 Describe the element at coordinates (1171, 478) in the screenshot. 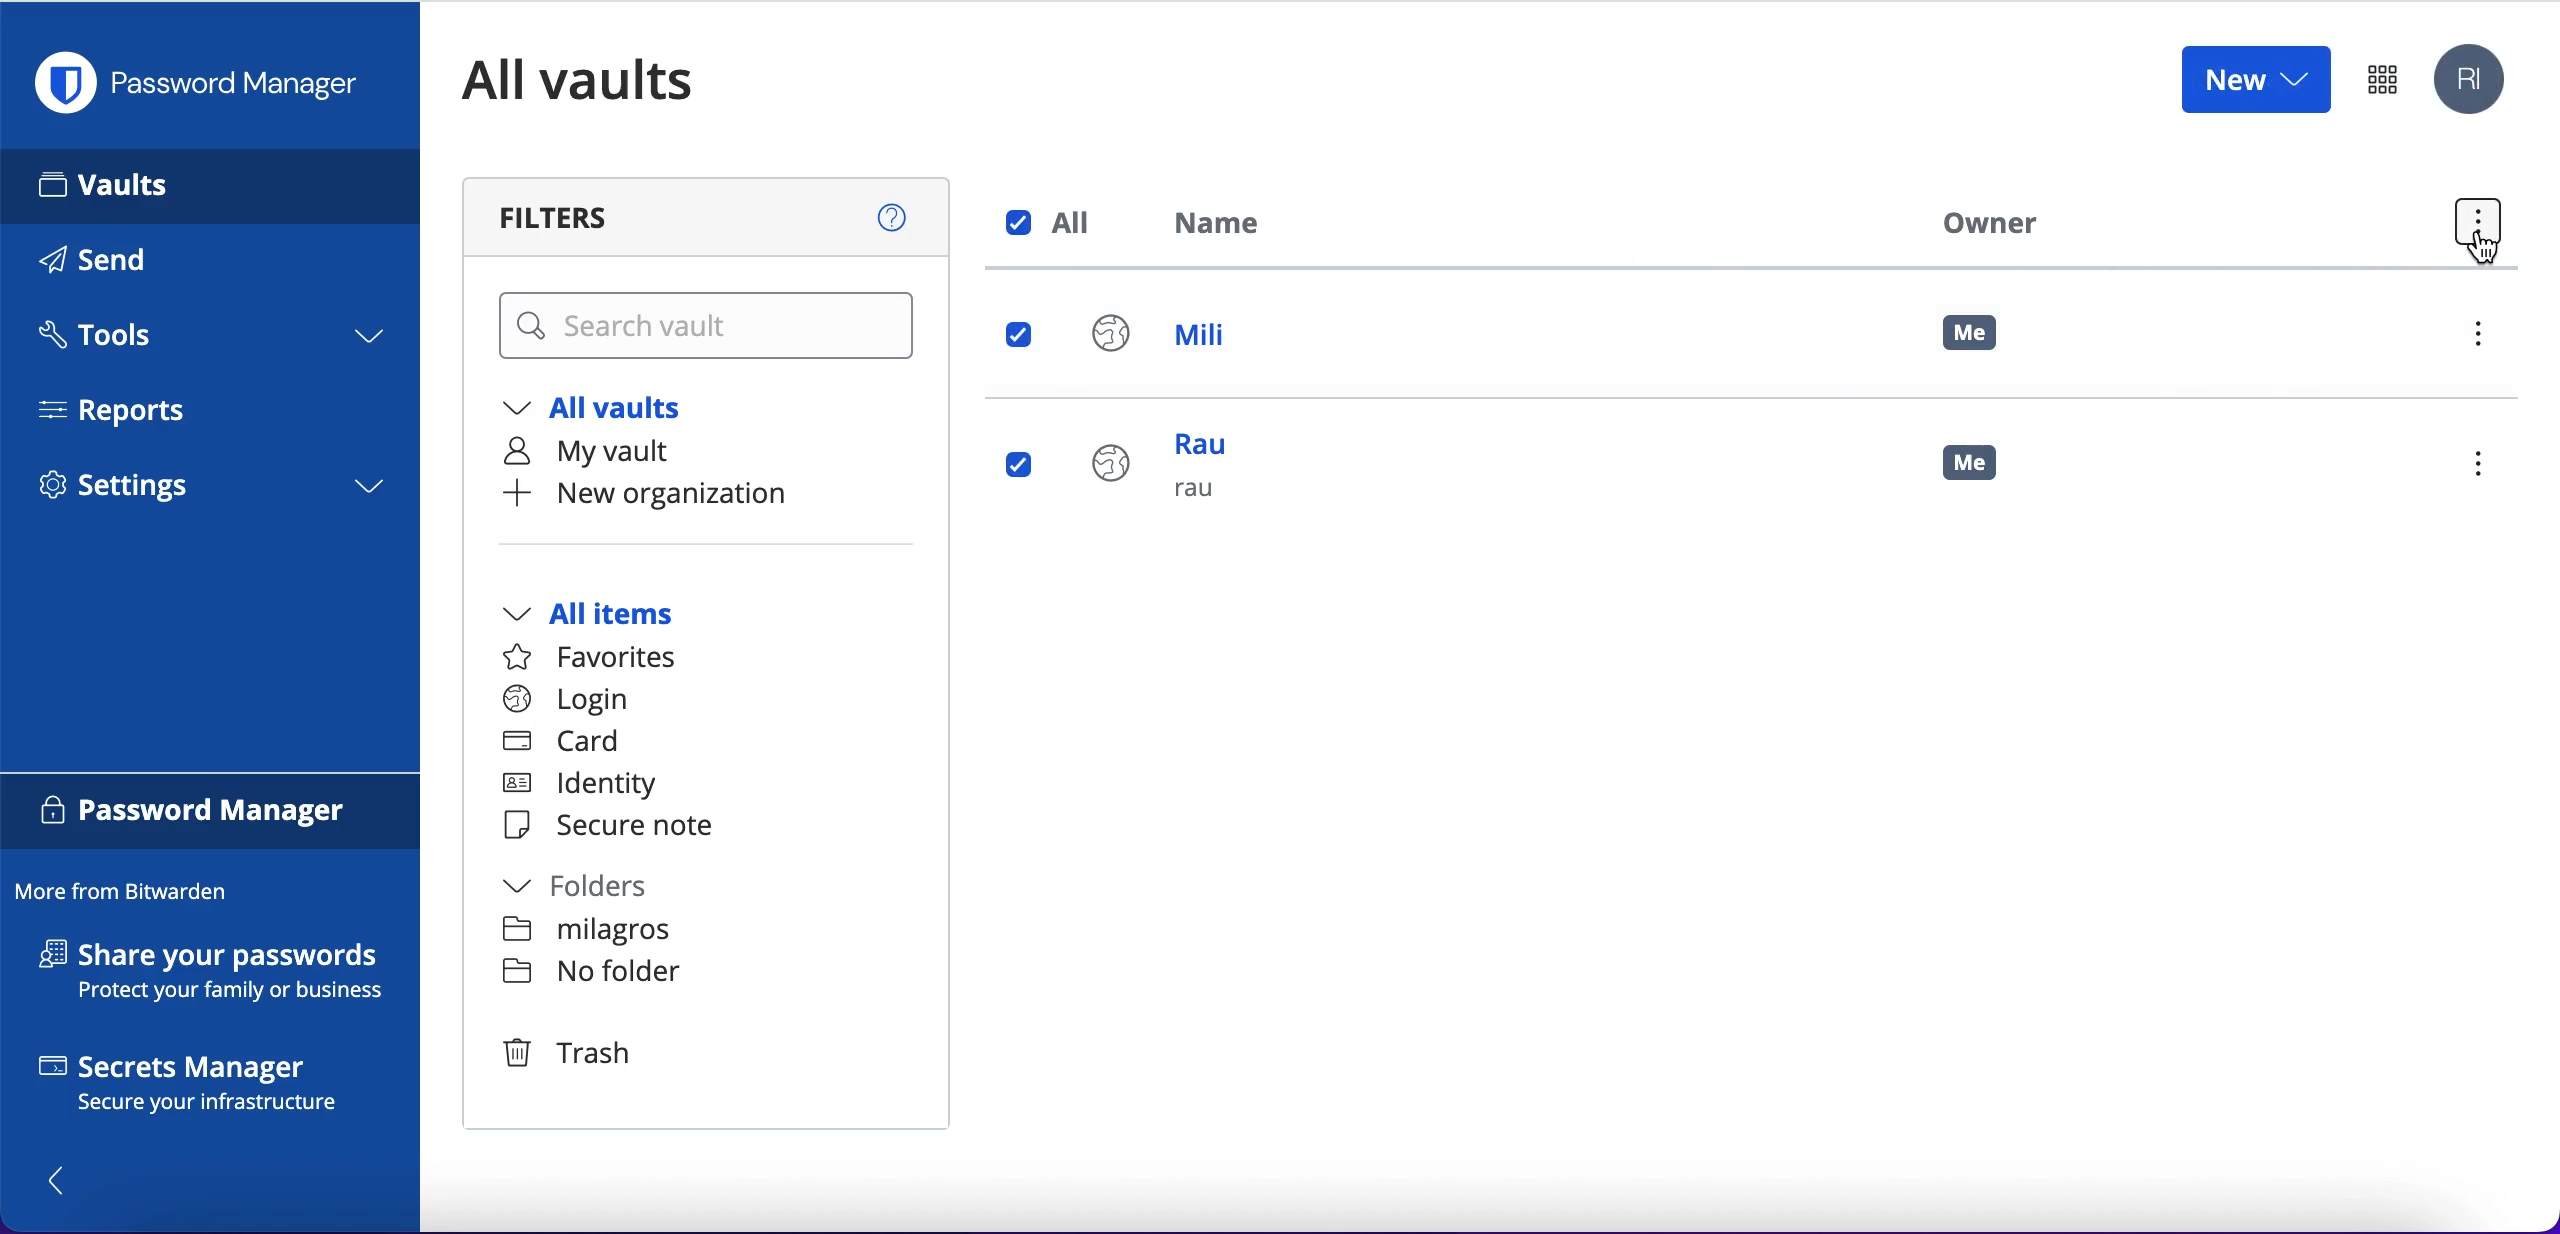

I see `rau rau` at that location.